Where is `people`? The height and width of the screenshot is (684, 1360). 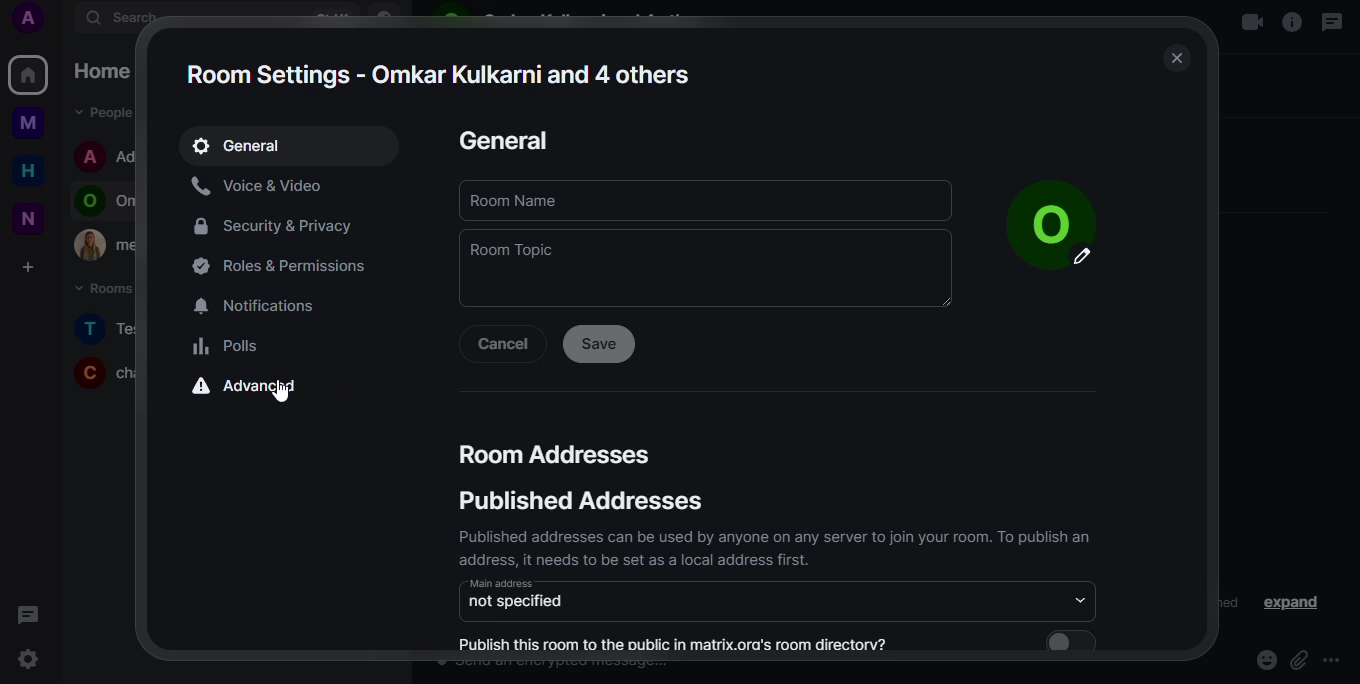
people is located at coordinates (107, 113).